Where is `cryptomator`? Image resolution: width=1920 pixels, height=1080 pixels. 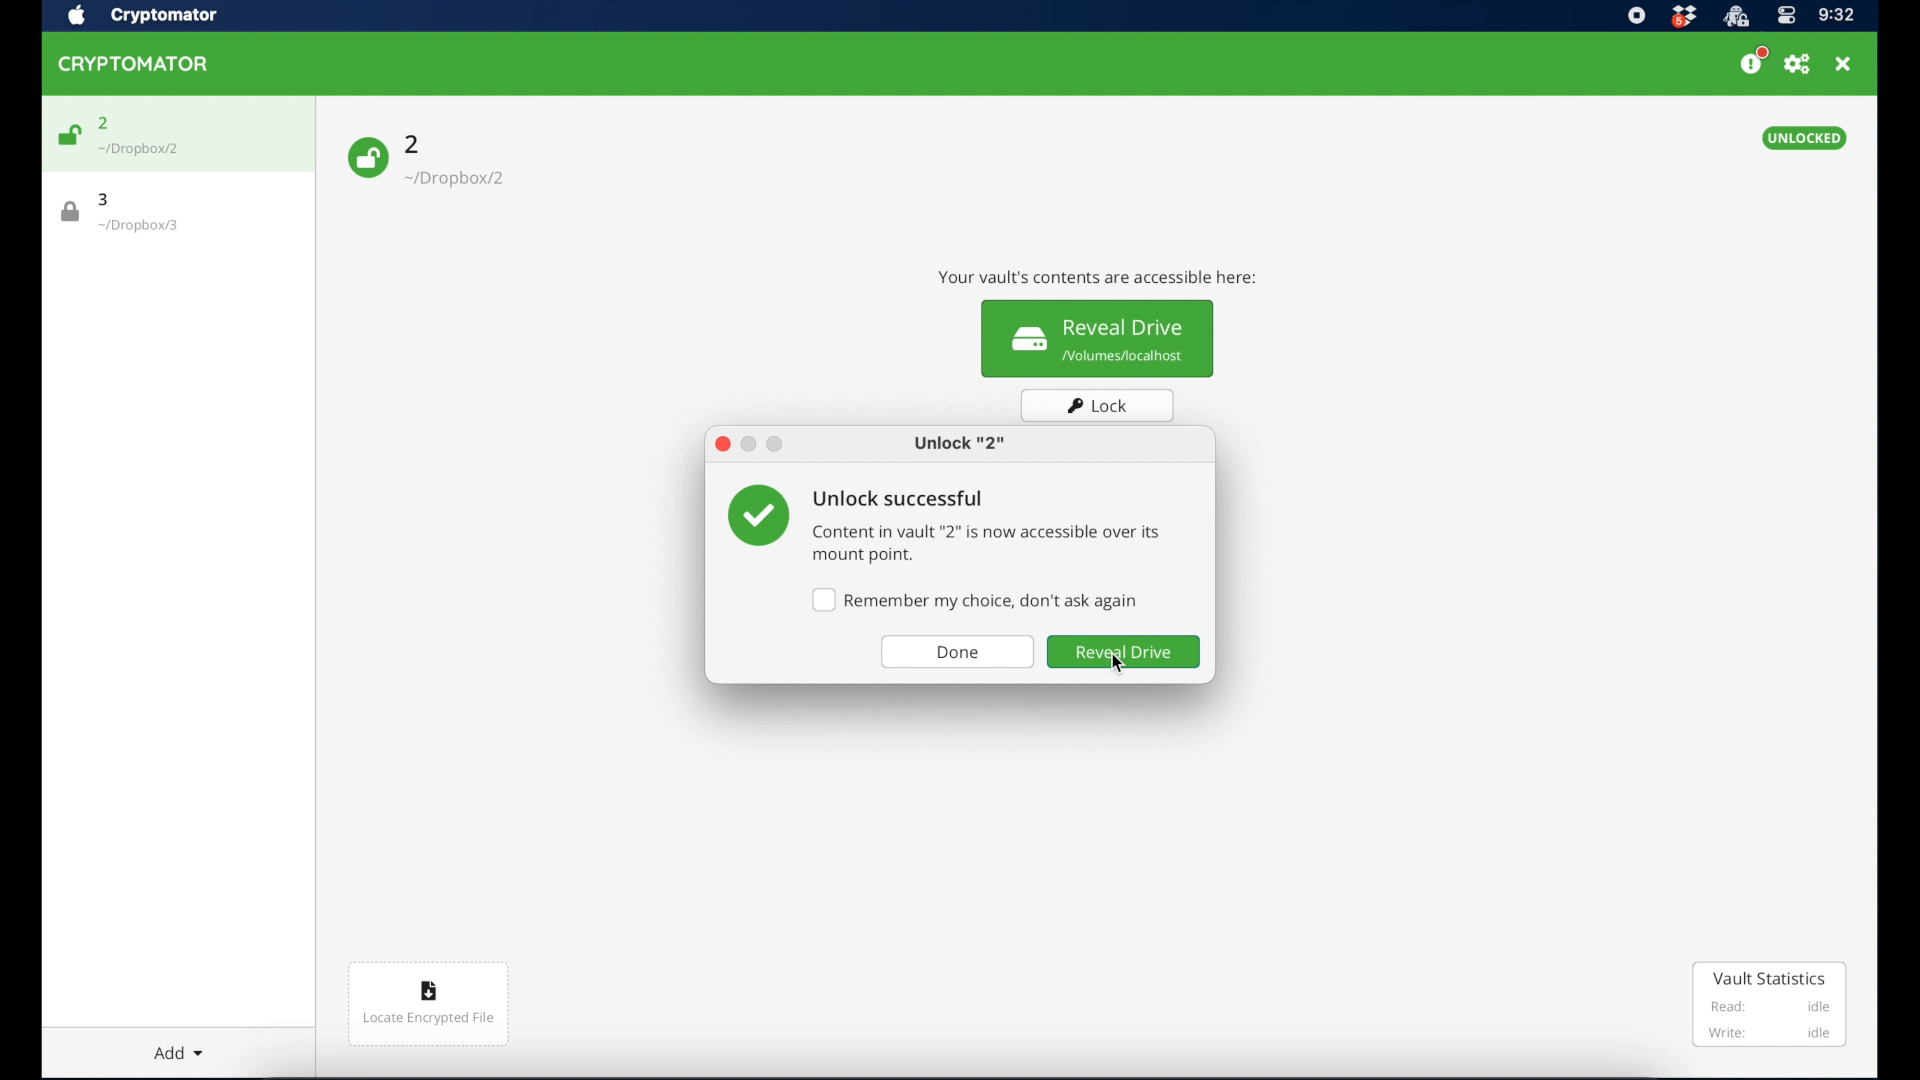 cryptomator is located at coordinates (165, 16).